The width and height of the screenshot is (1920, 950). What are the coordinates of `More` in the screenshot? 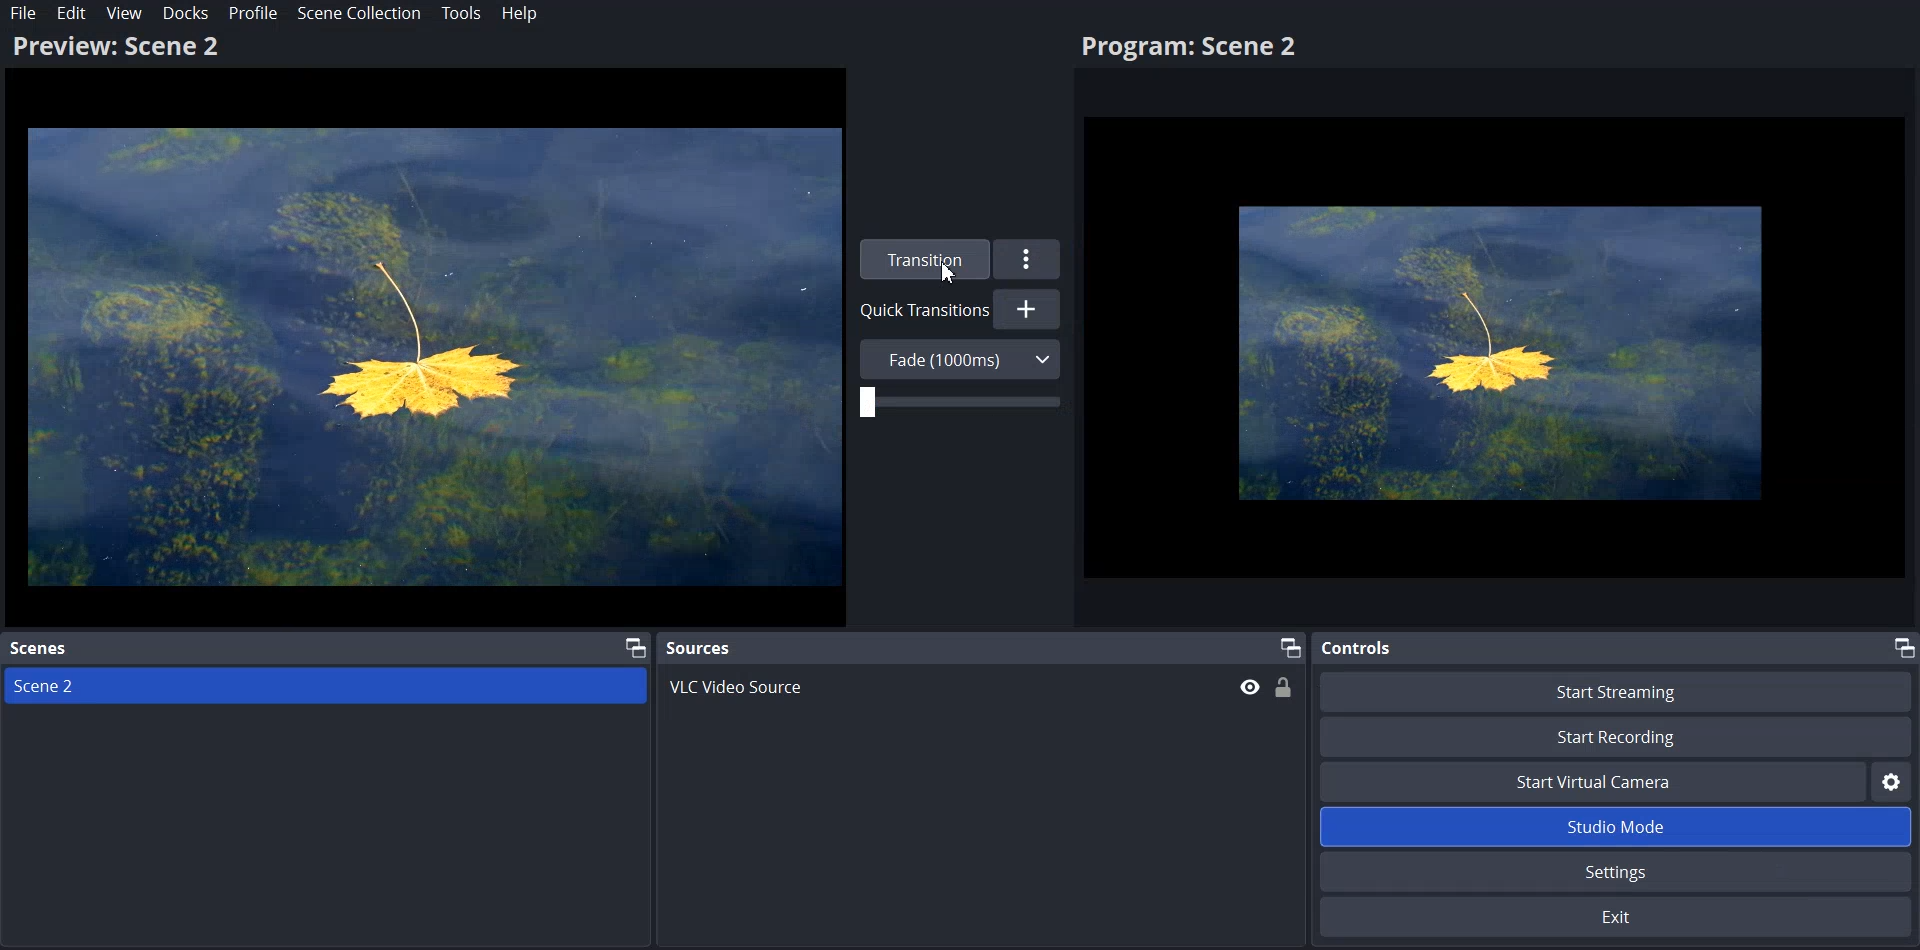 It's located at (1030, 260).